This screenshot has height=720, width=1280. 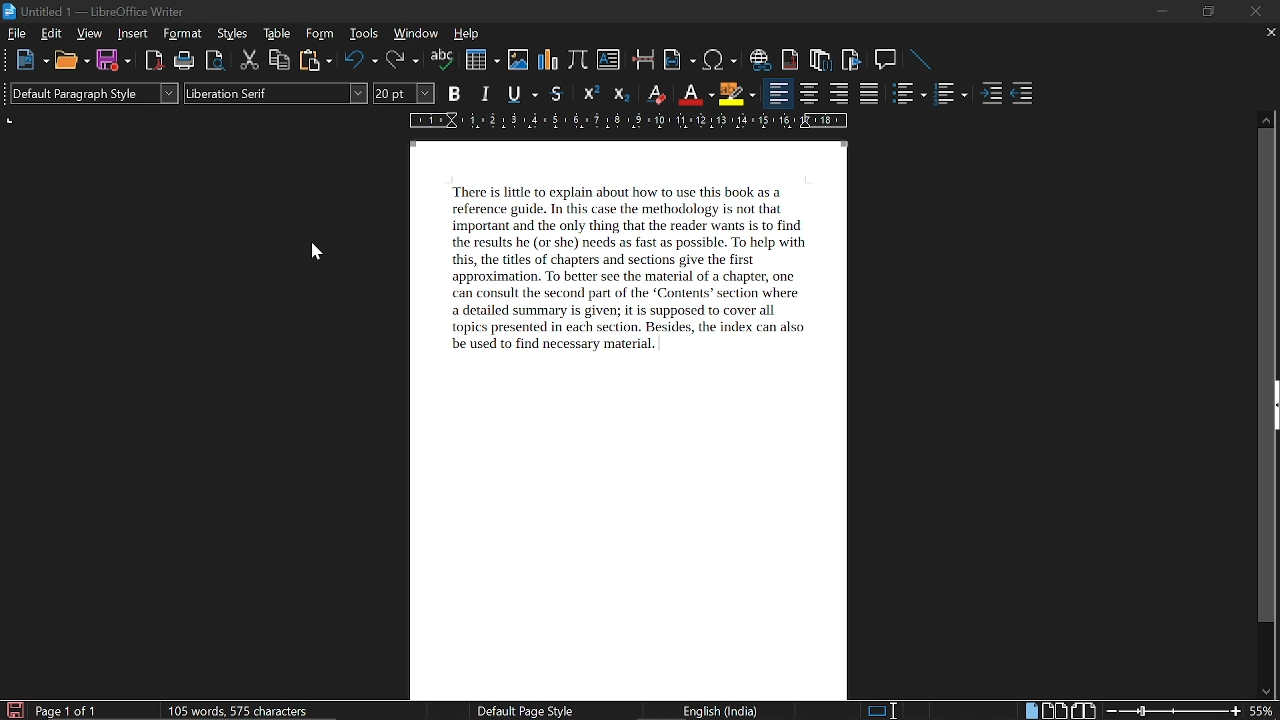 I want to click on export as pdf, so click(x=155, y=60).